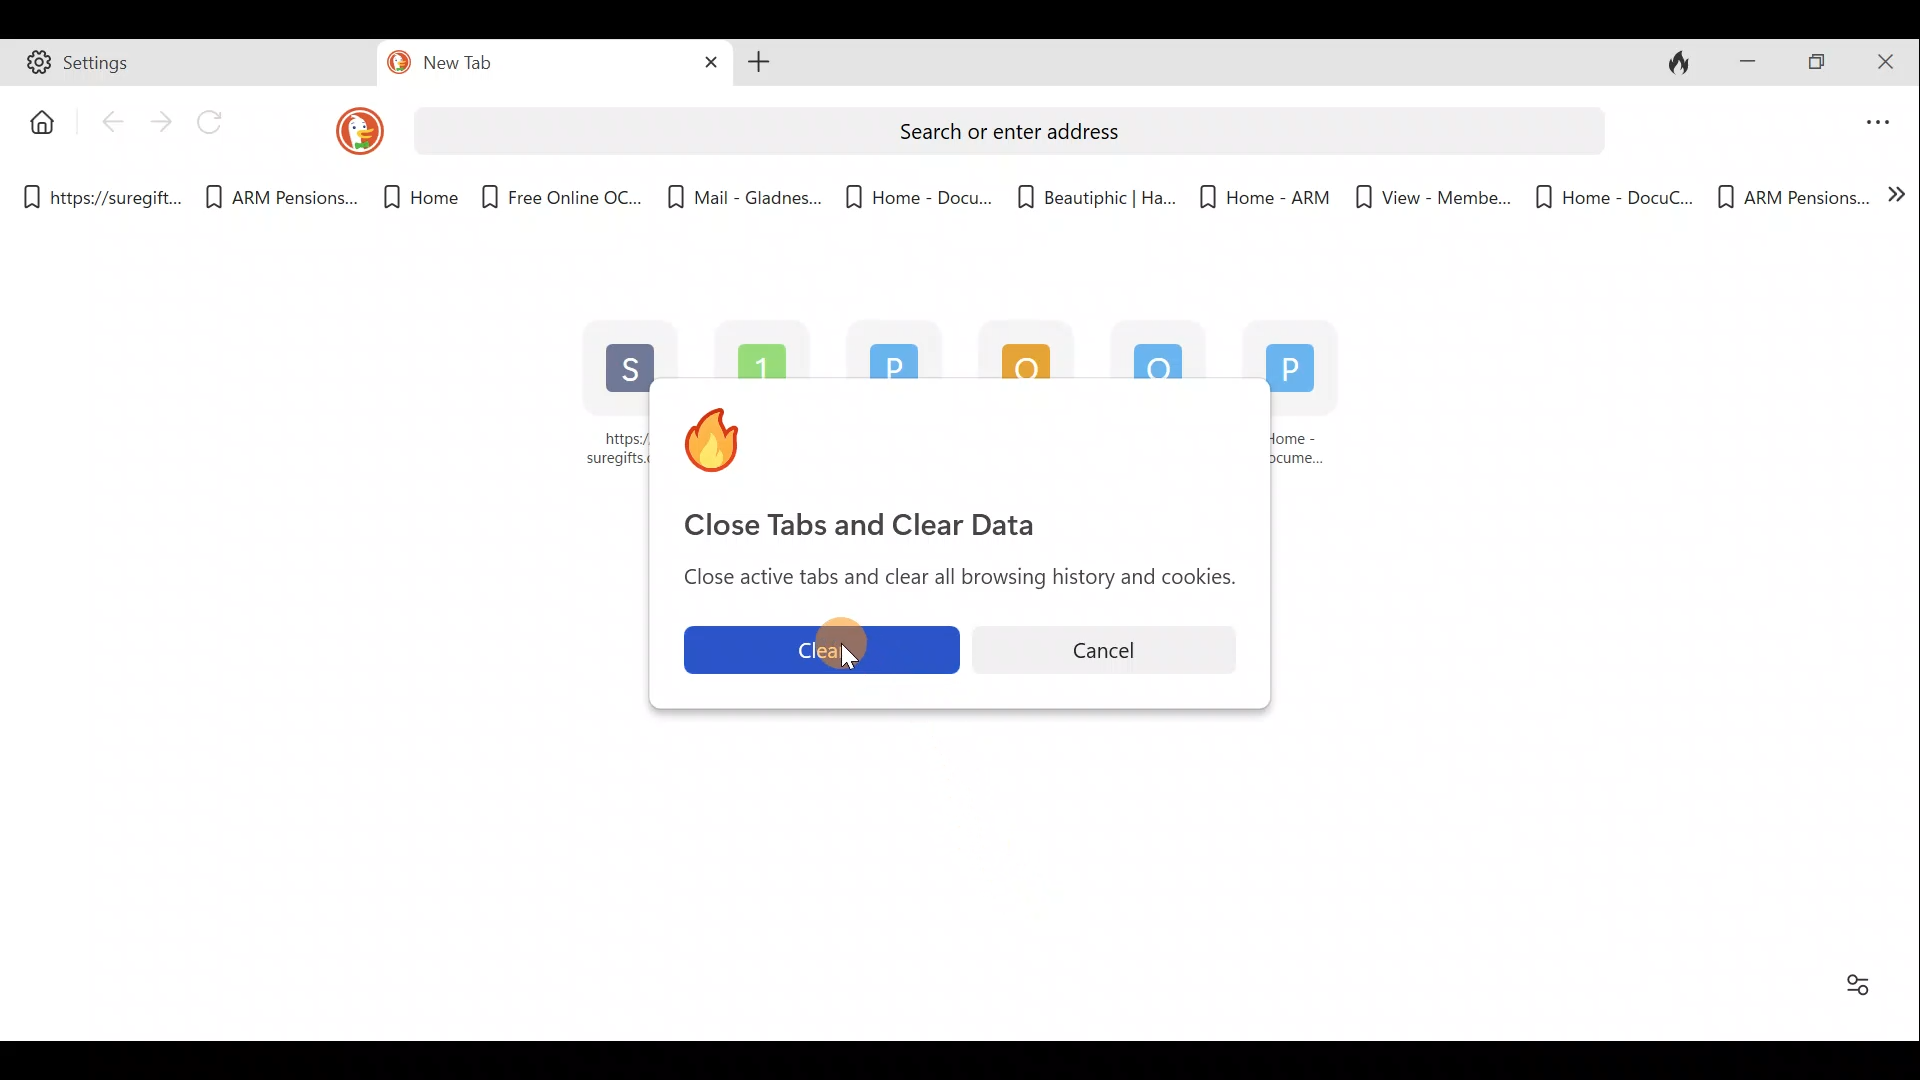  What do you see at coordinates (884, 353) in the screenshot?
I see `Home` at bounding box center [884, 353].